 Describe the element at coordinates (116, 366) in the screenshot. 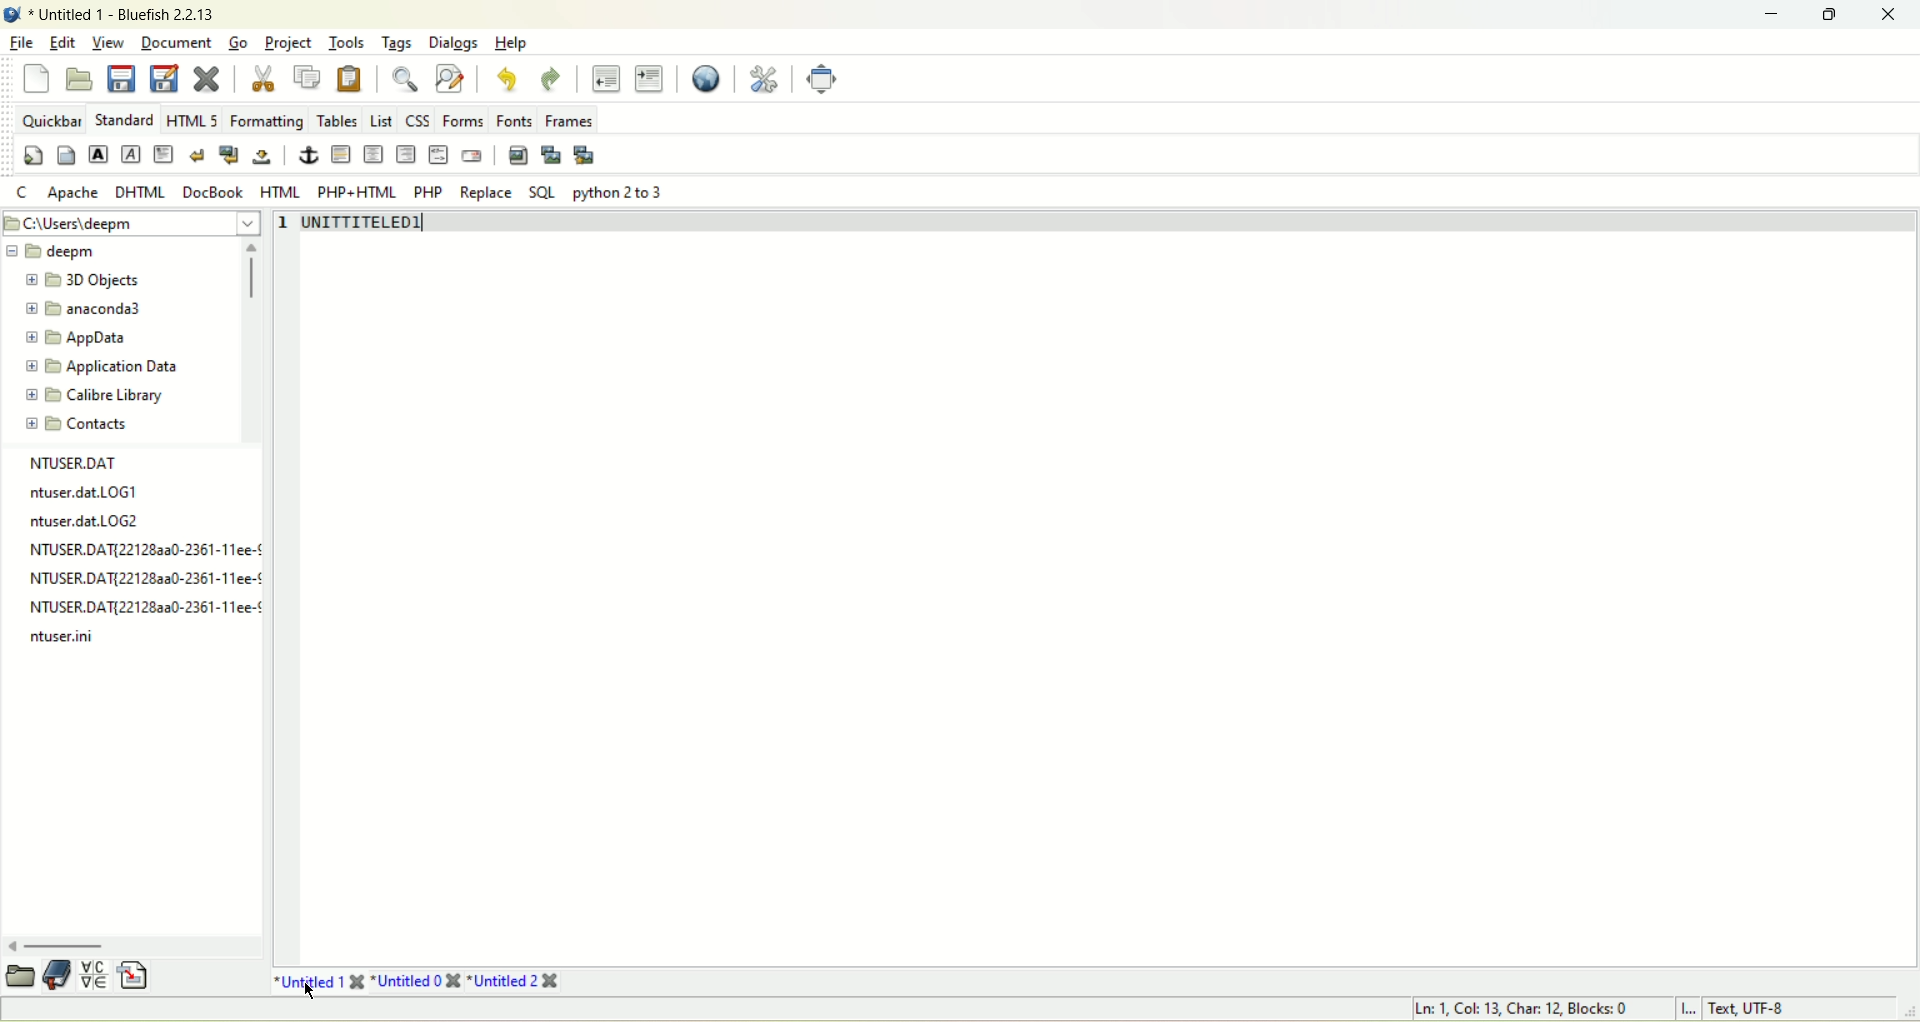

I see `application data` at that location.